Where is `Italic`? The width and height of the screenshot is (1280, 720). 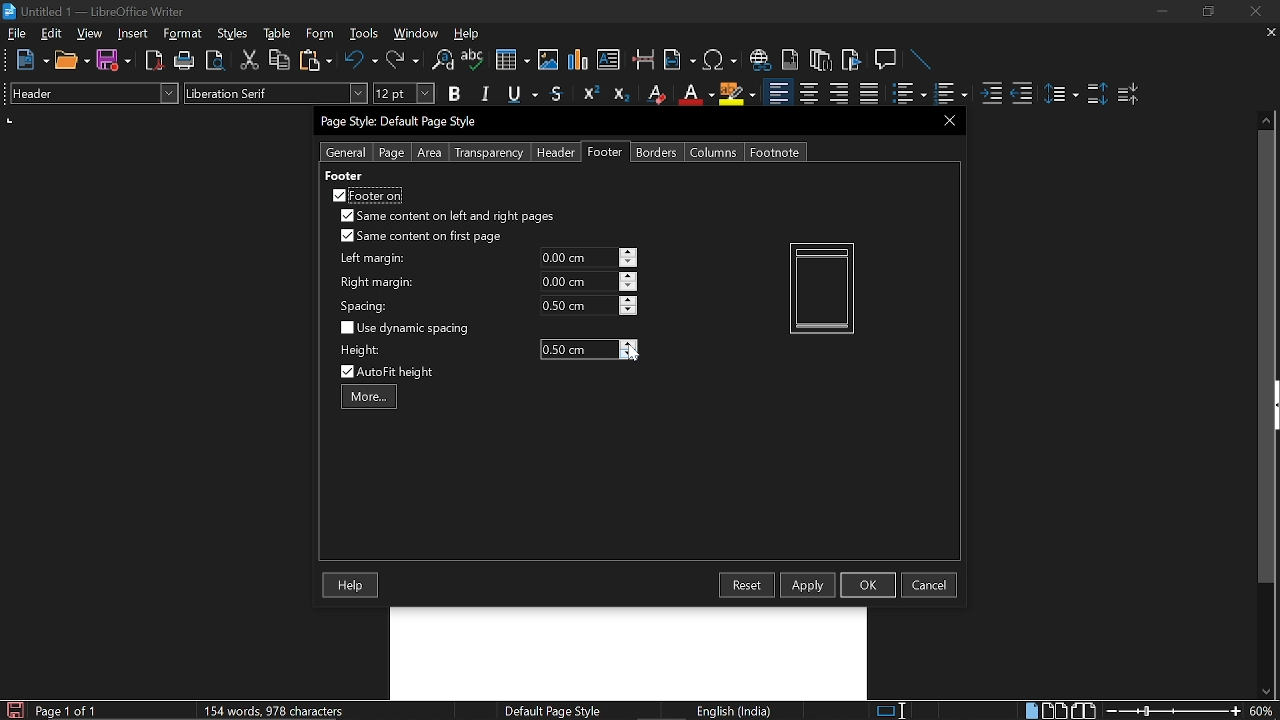 Italic is located at coordinates (486, 94).